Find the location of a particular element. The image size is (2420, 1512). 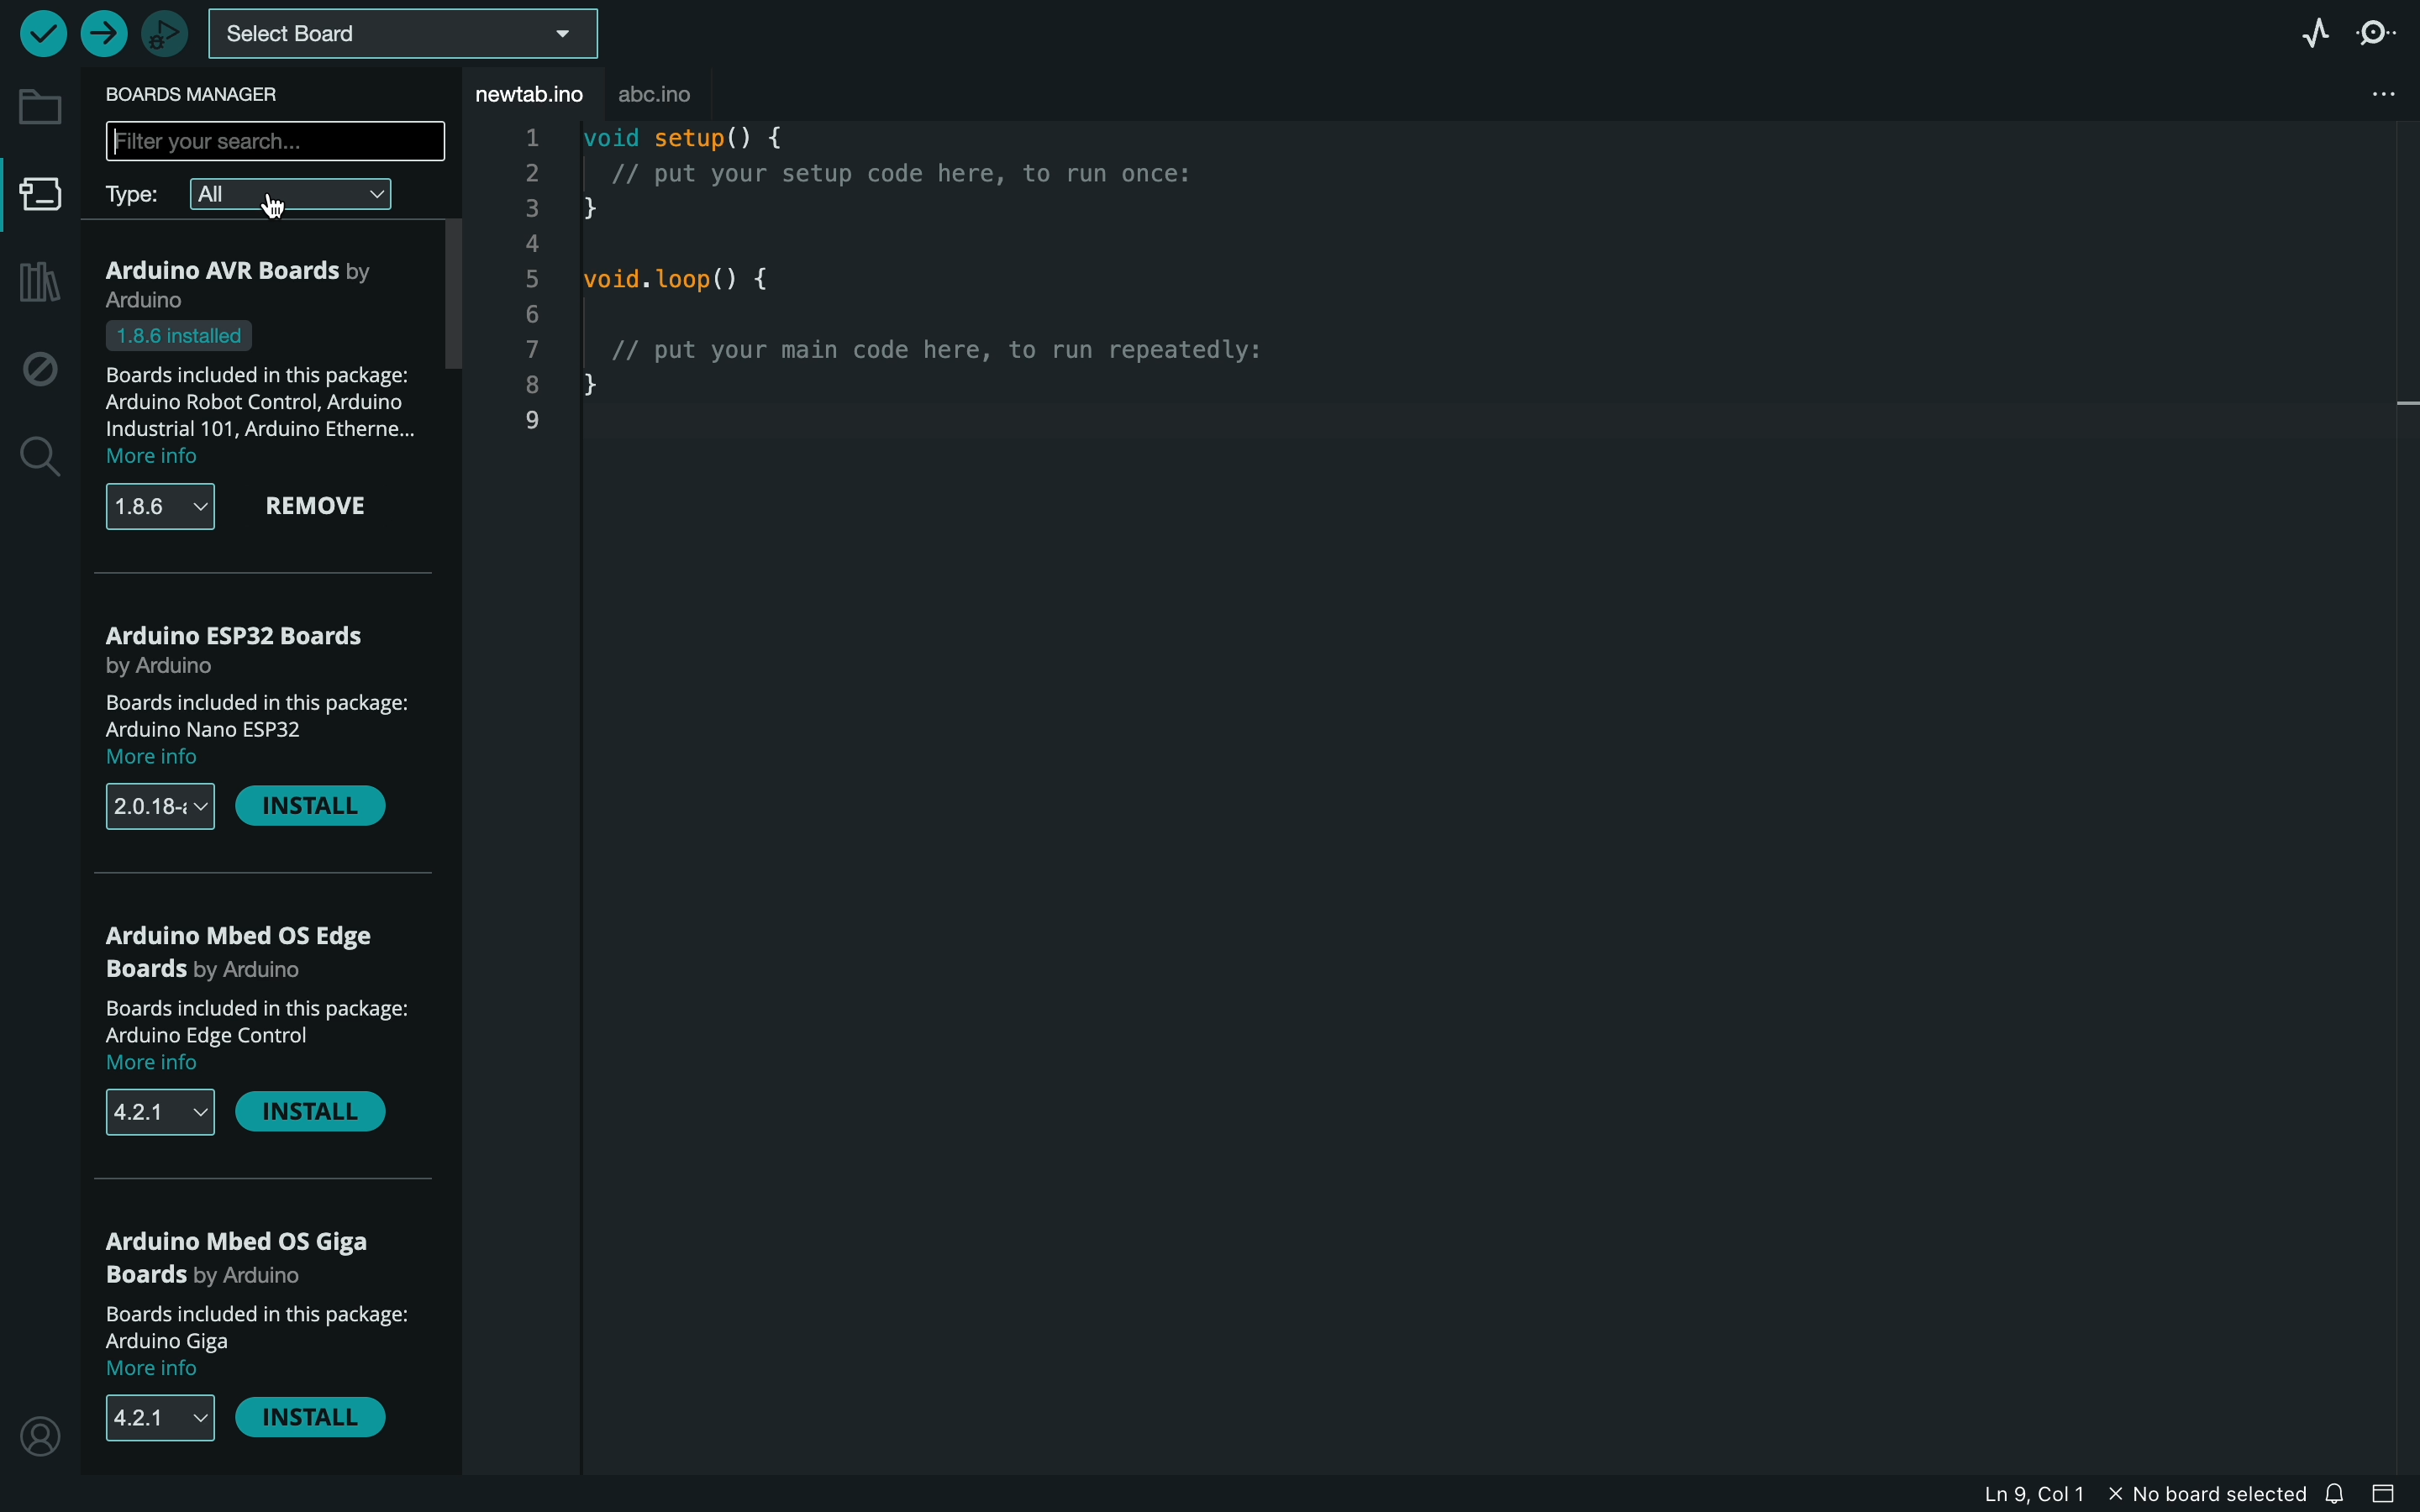

description is located at coordinates (272, 728).